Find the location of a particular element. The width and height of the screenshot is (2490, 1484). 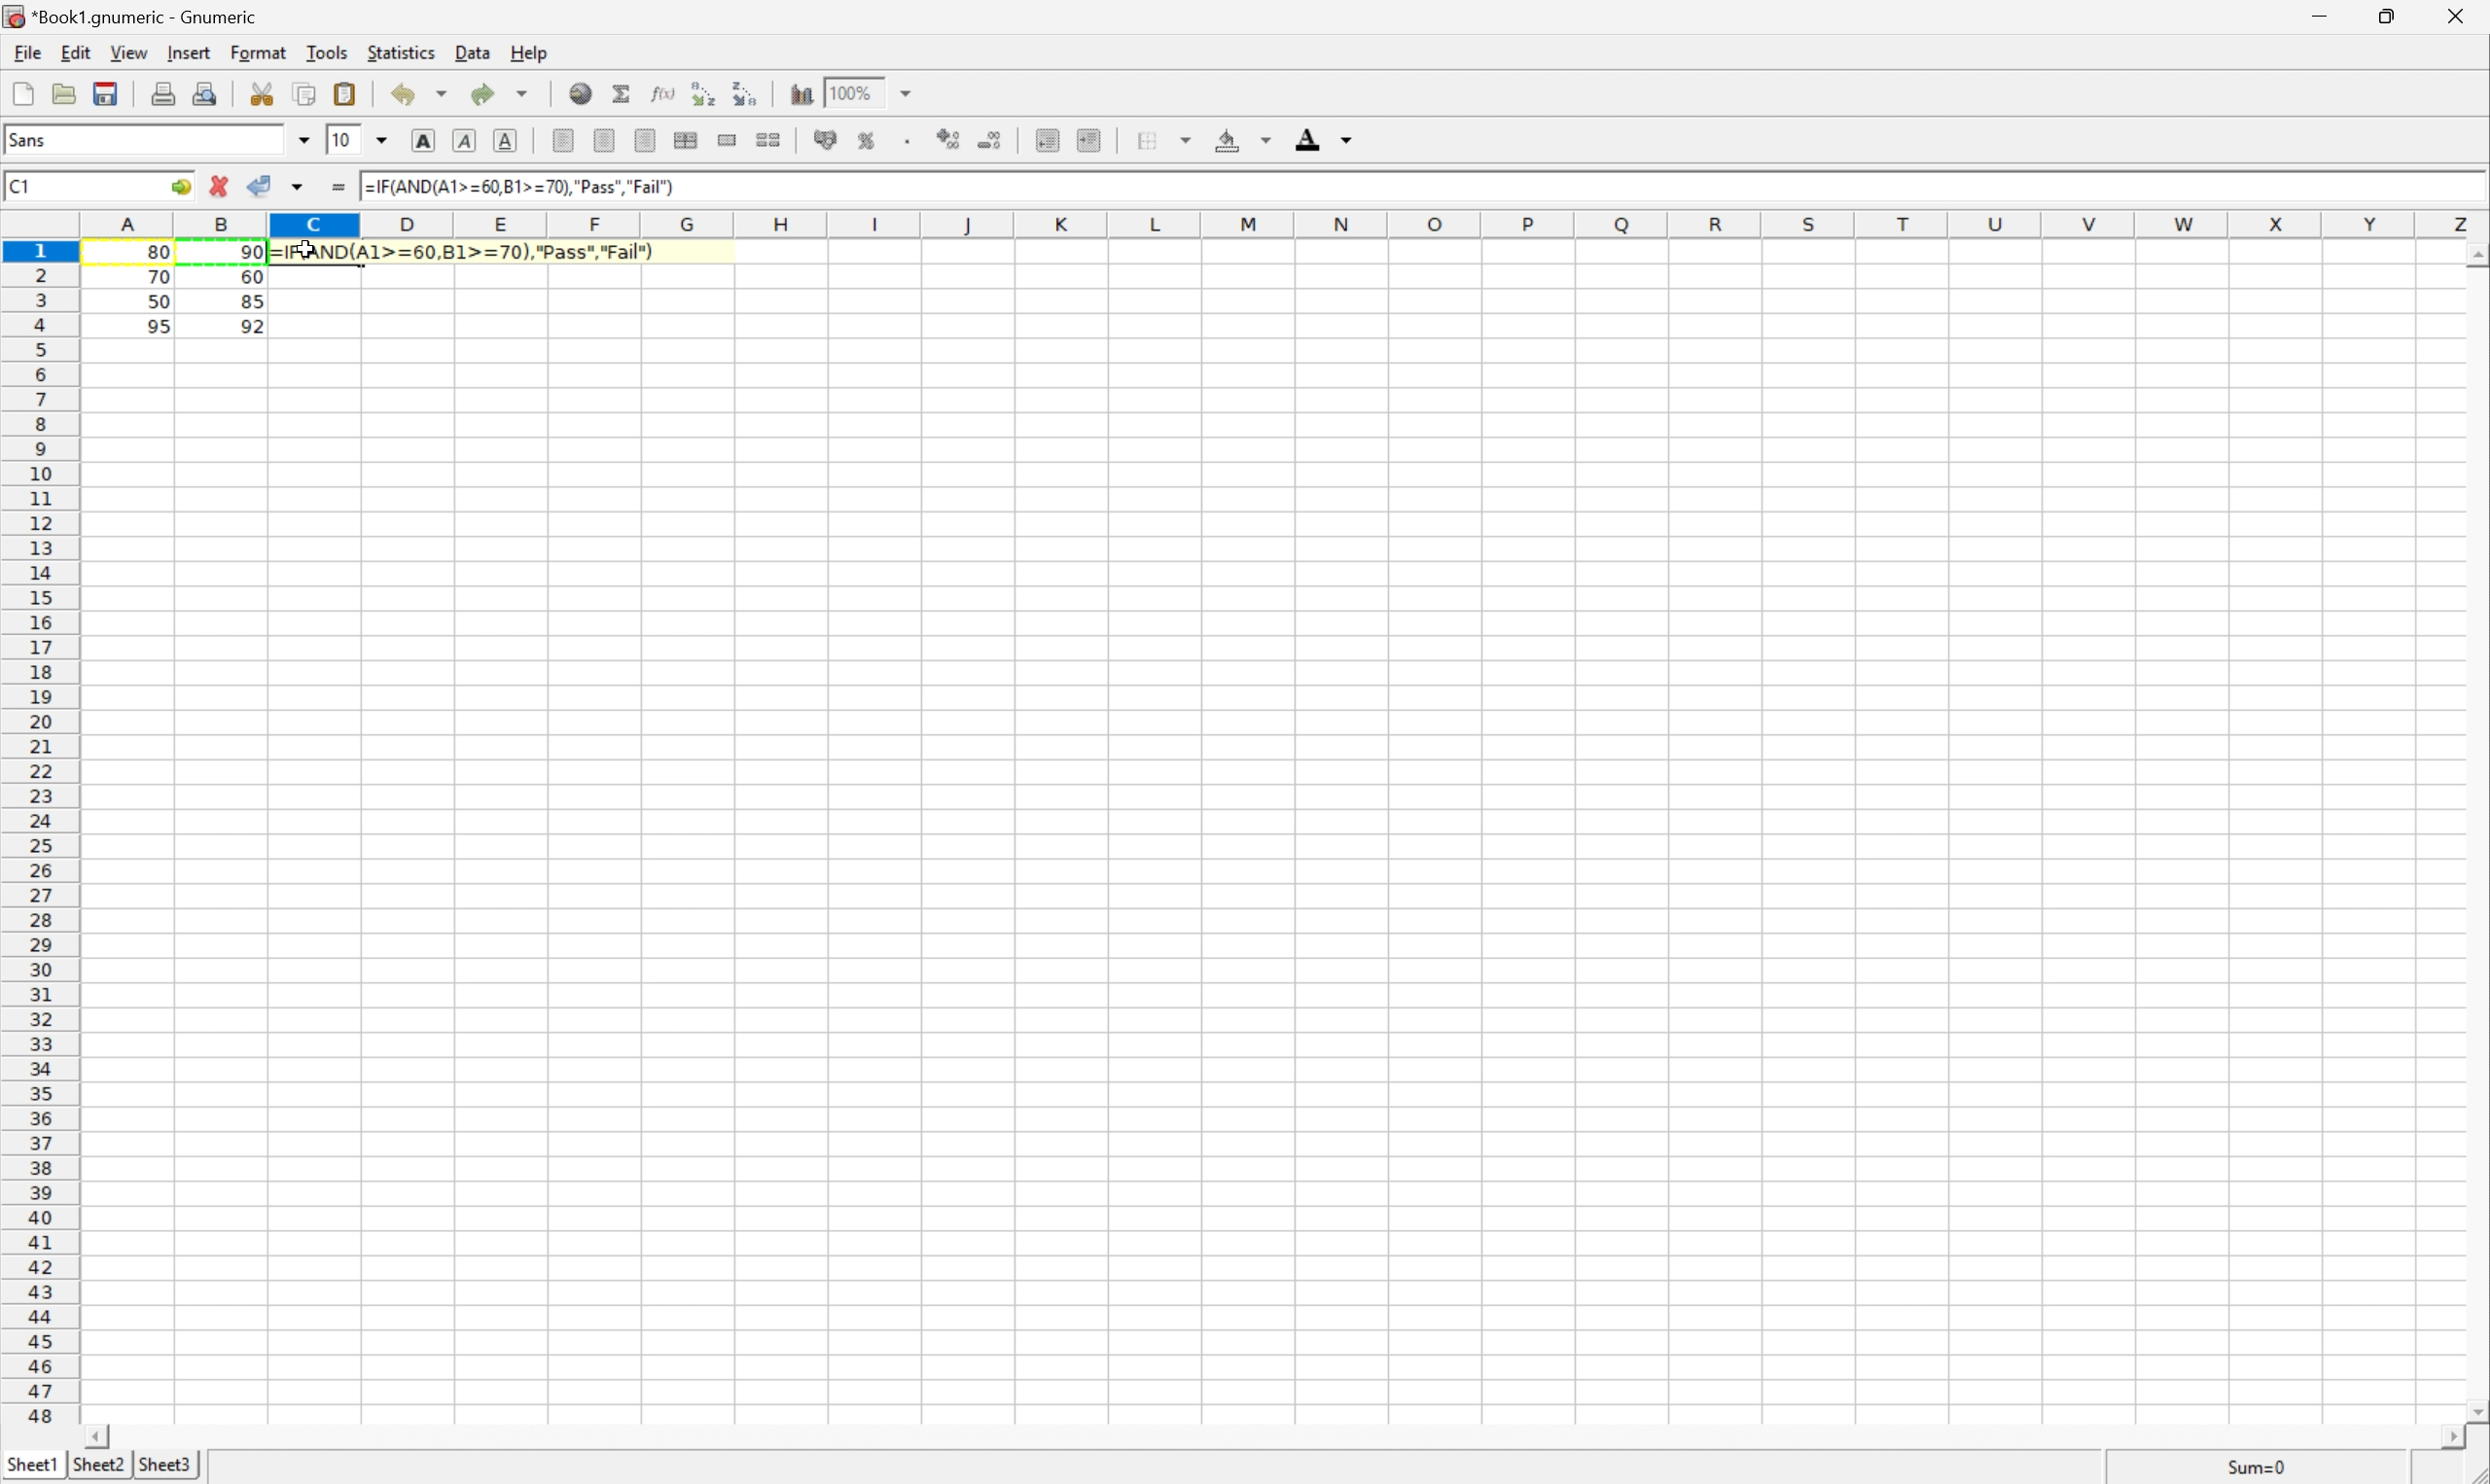

Data is located at coordinates (474, 54).